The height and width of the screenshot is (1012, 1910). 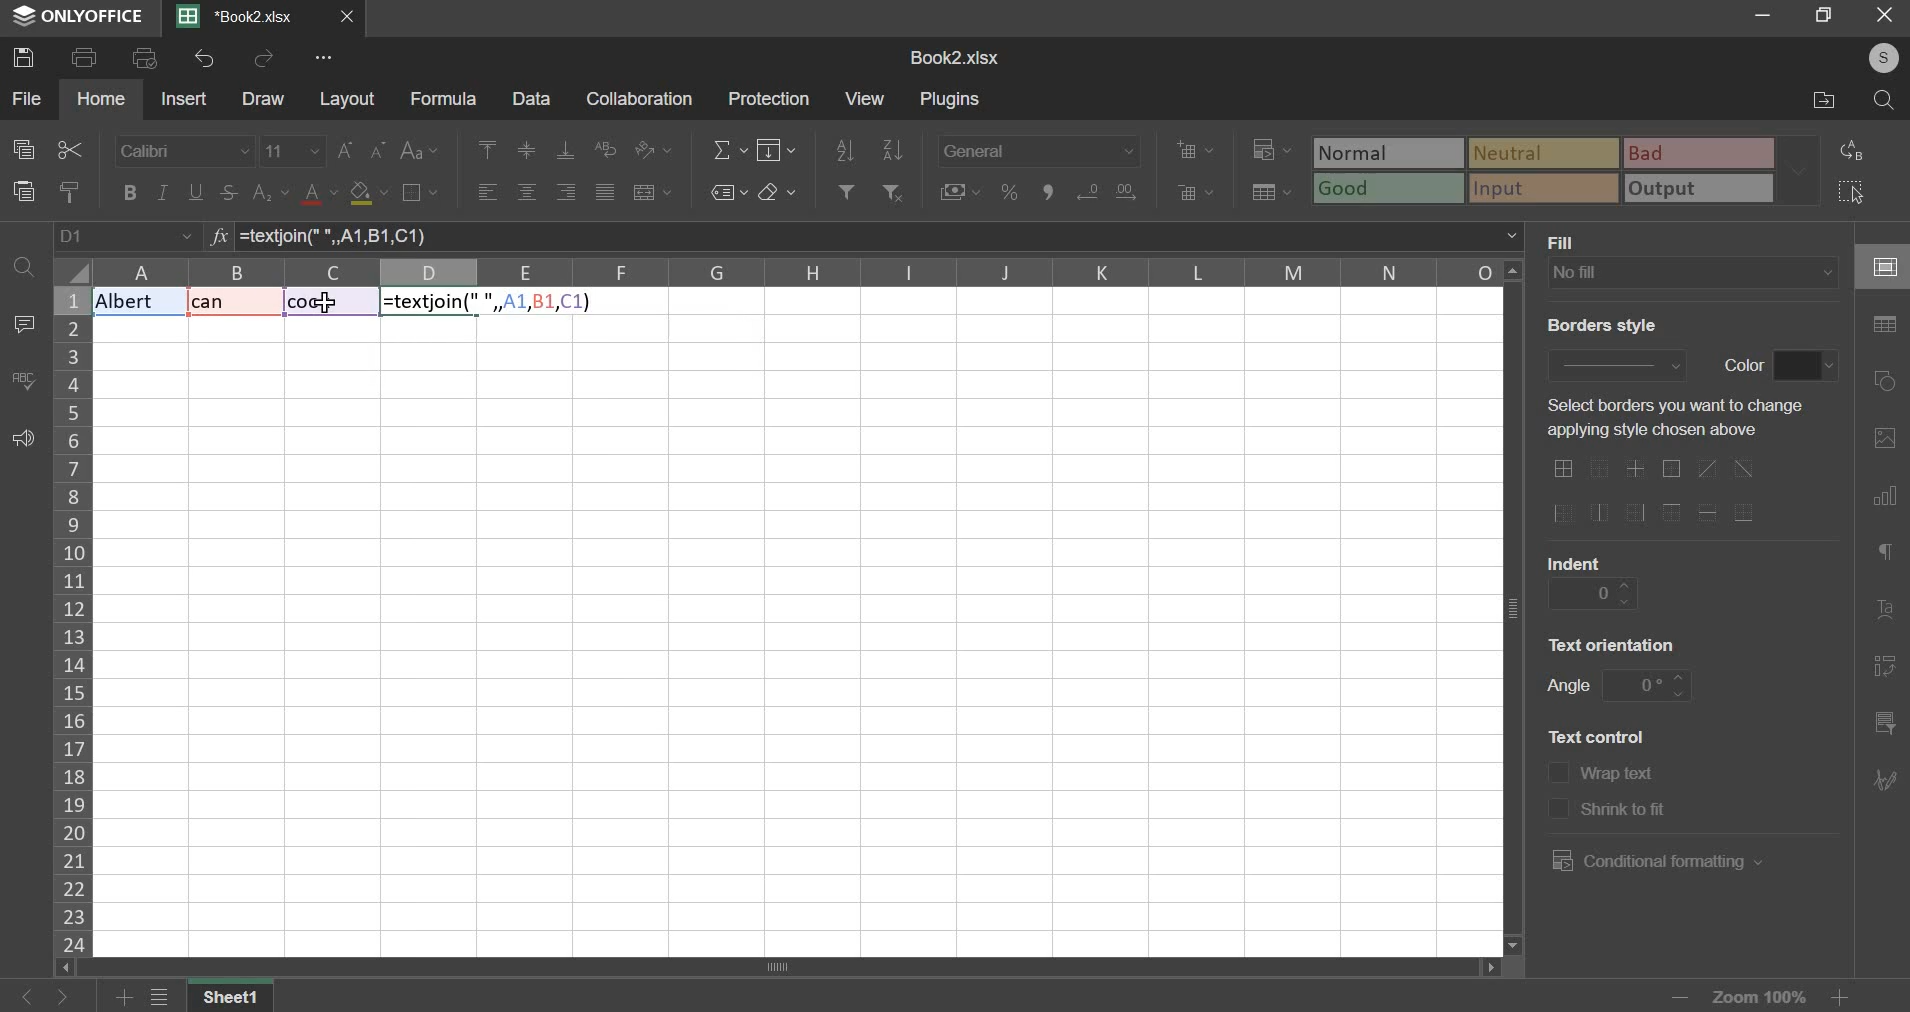 What do you see at coordinates (128, 192) in the screenshot?
I see `bold` at bounding box center [128, 192].